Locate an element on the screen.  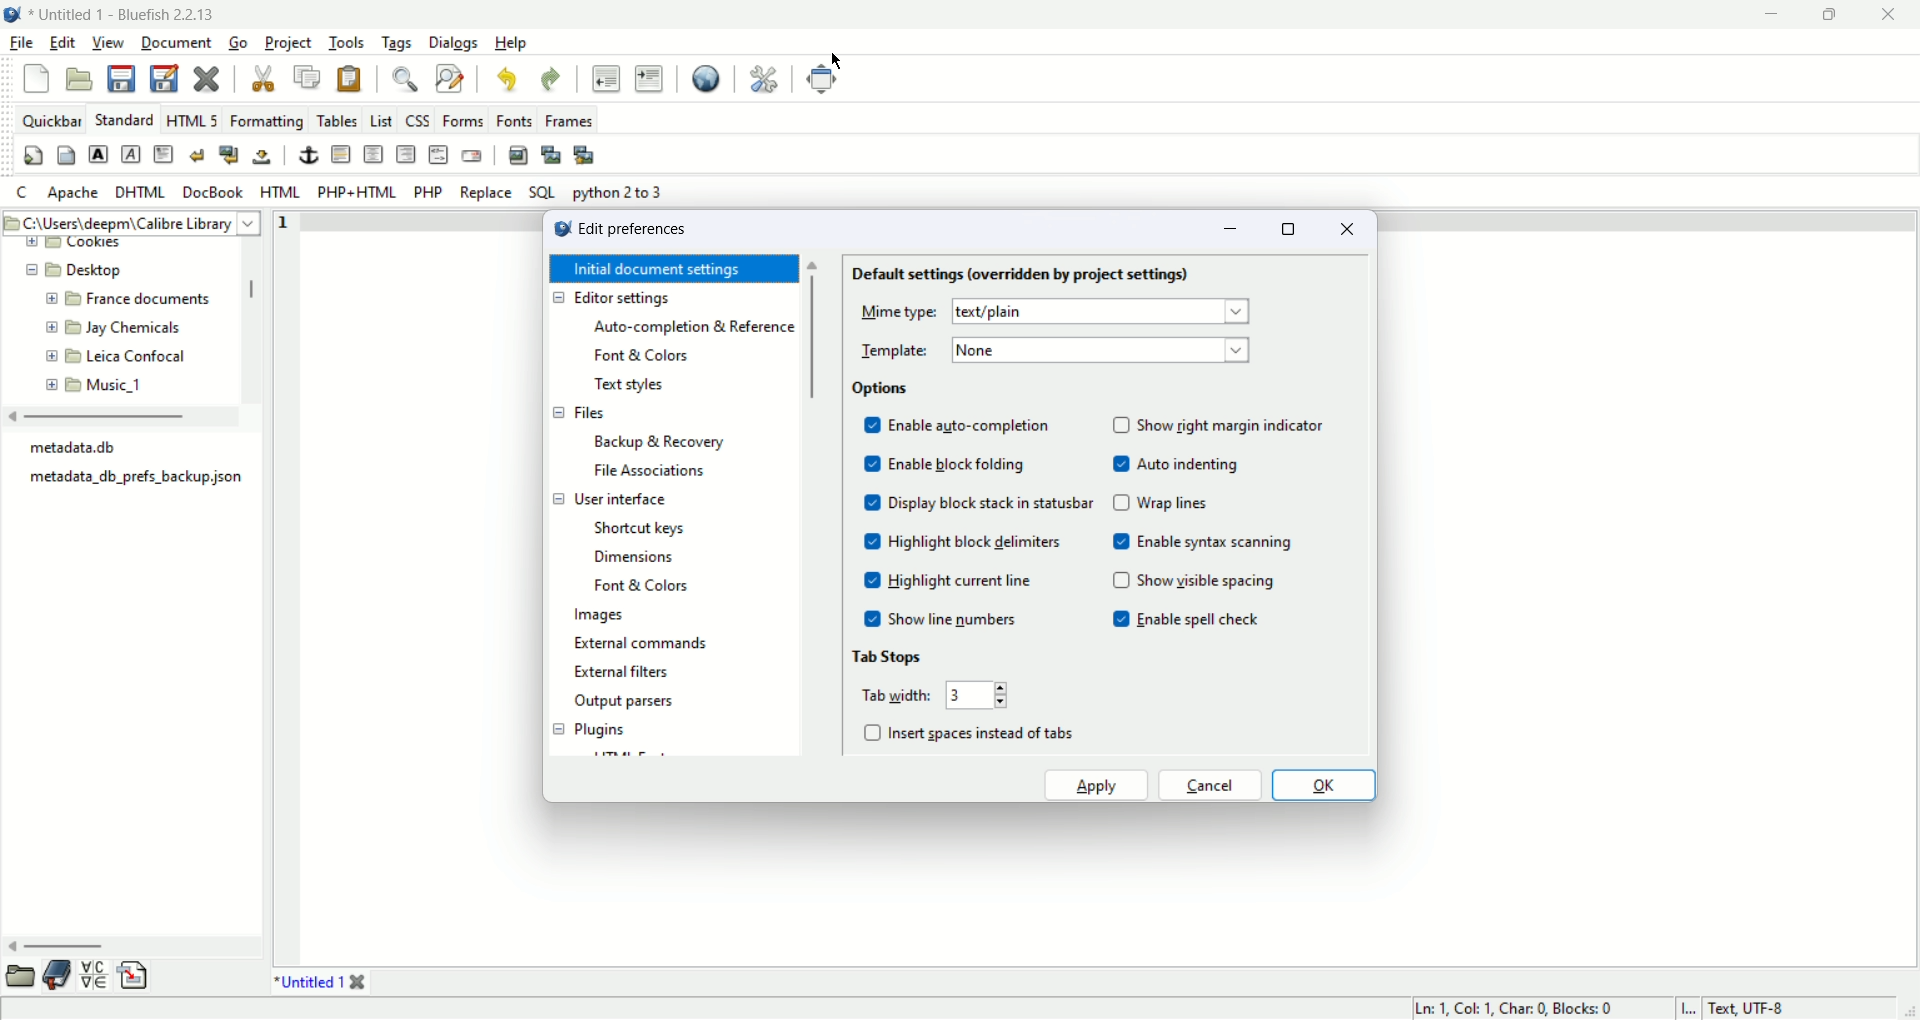
strong is located at coordinates (99, 155).